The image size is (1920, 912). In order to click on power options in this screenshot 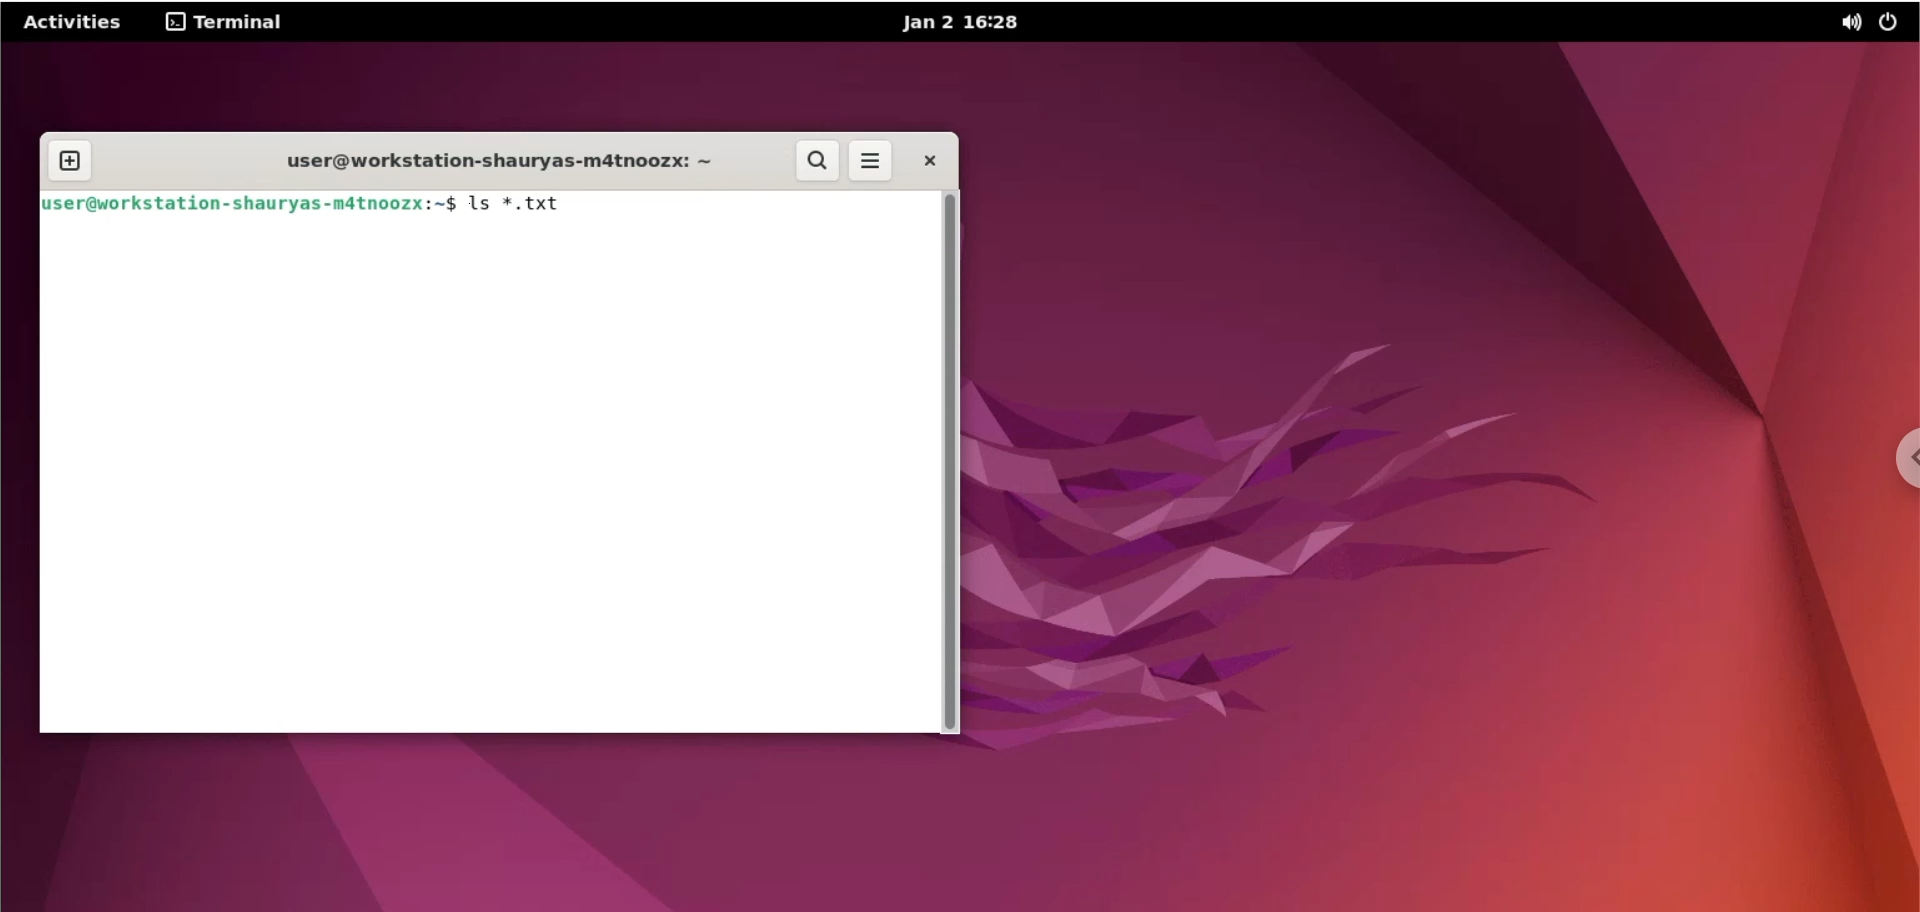, I will do `click(1893, 23)`.